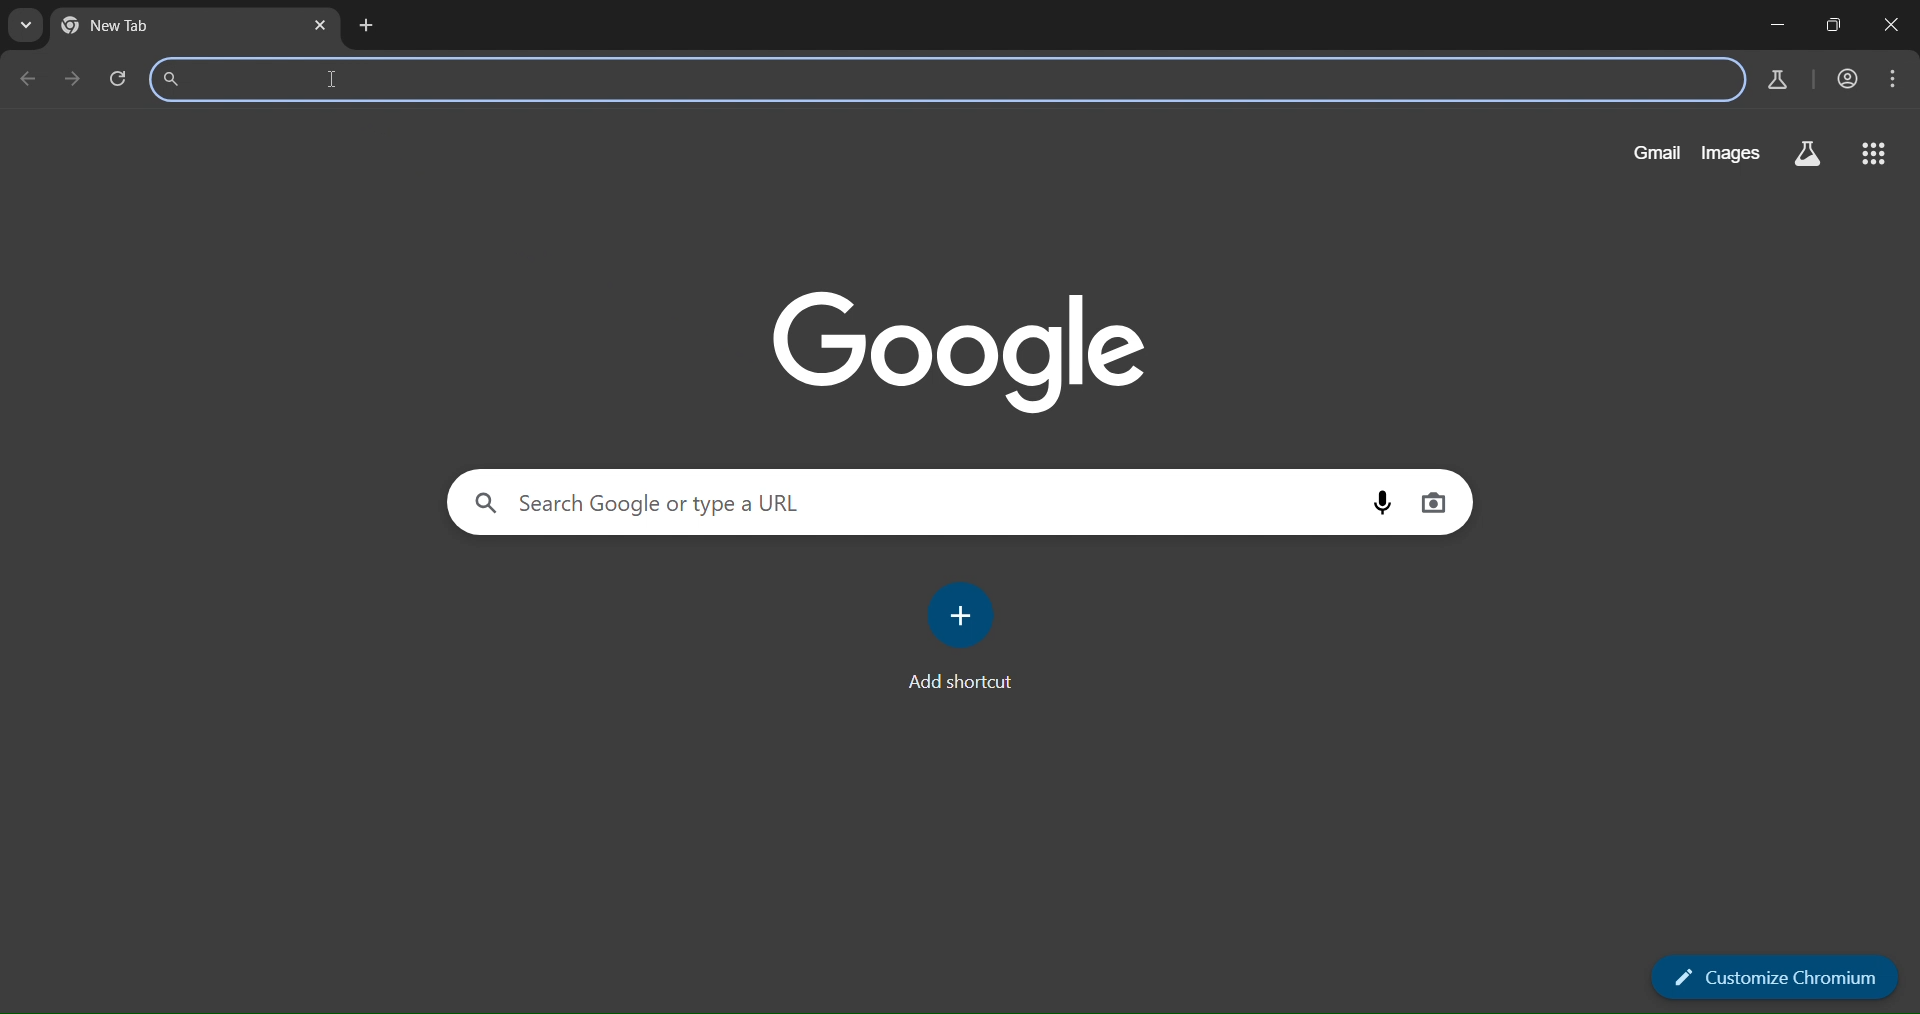 Image resolution: width=1920 pixels, height=1014 pixels. I want to click on cursor, so click(331, 84).